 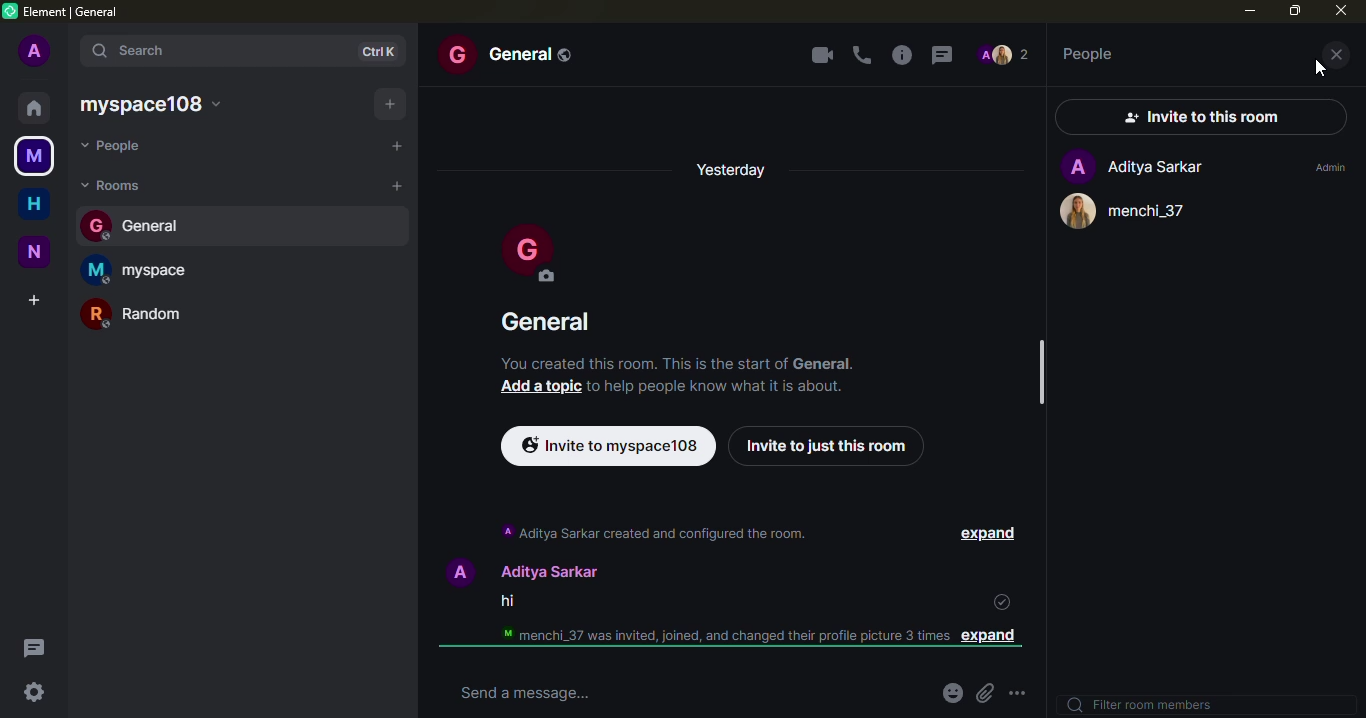 I want to click on myspace, so click(x=34, y=154).